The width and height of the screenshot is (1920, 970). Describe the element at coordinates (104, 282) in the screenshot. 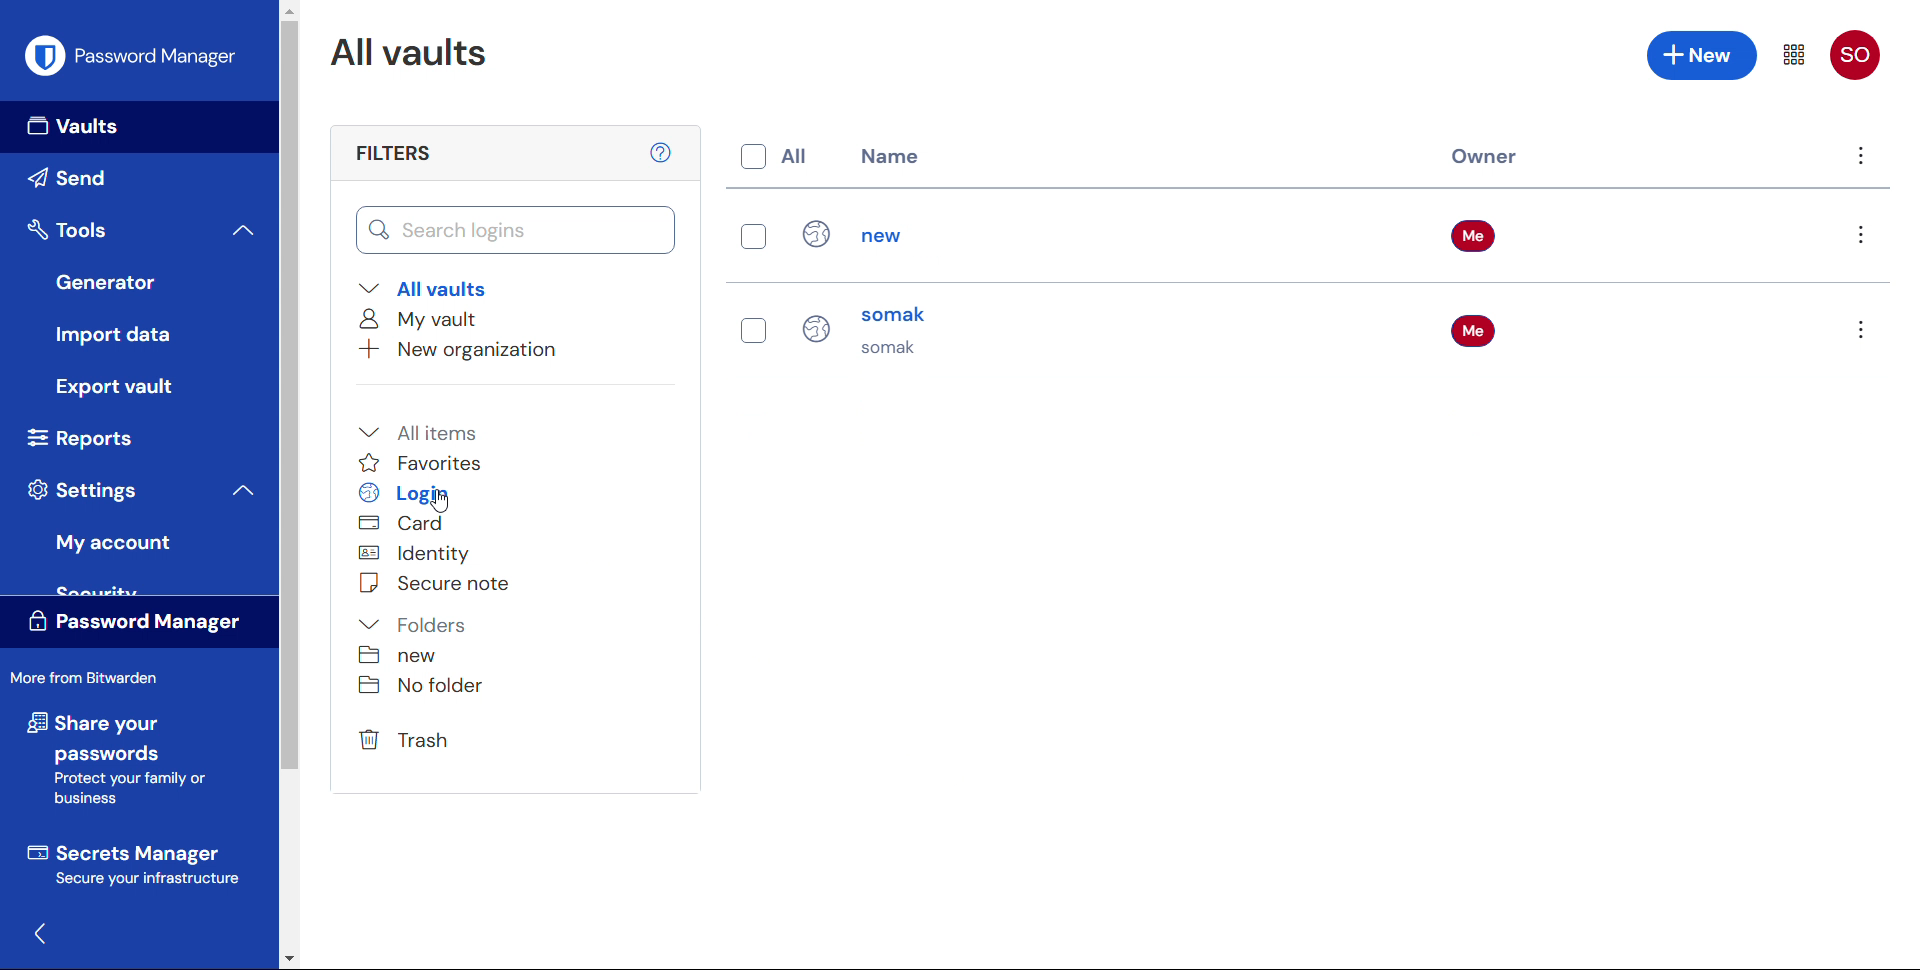

I see `Generator ` at that location.